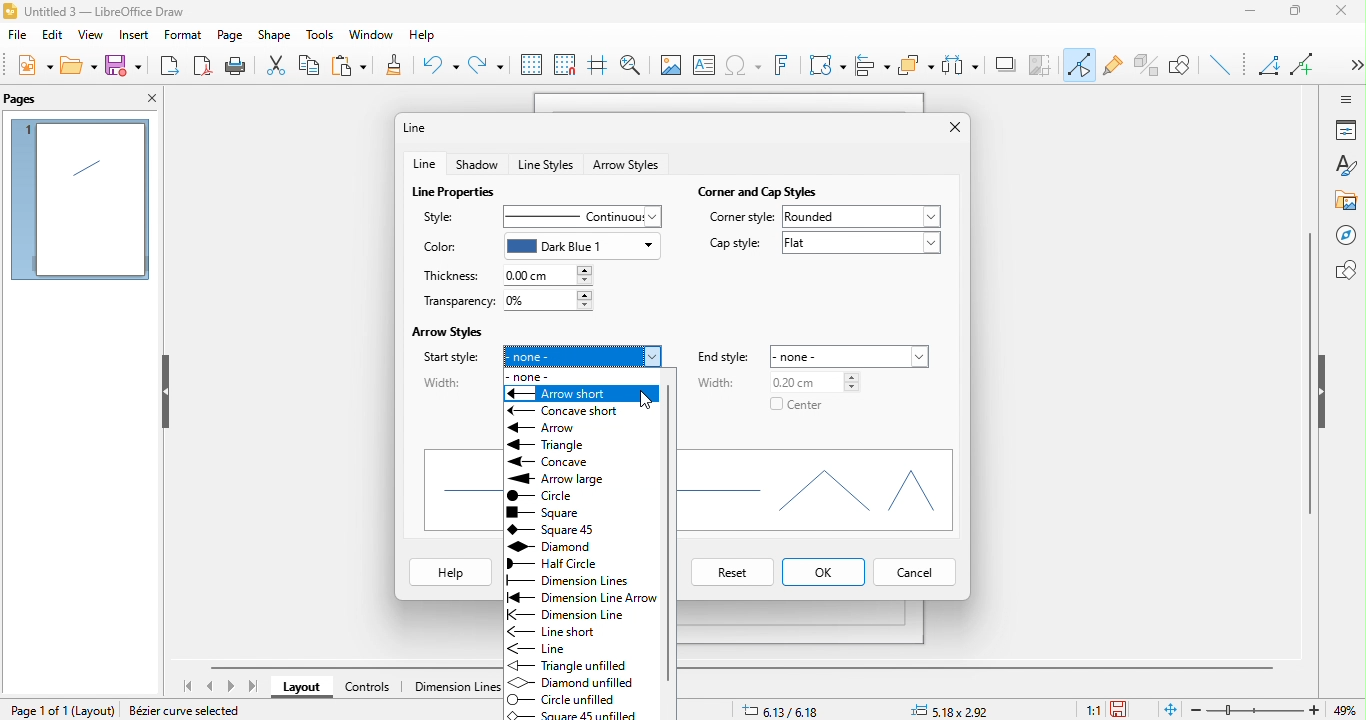  Describe the element at coordinates (630, 62) in the screenshot. I see `zoom and pan` at that location.